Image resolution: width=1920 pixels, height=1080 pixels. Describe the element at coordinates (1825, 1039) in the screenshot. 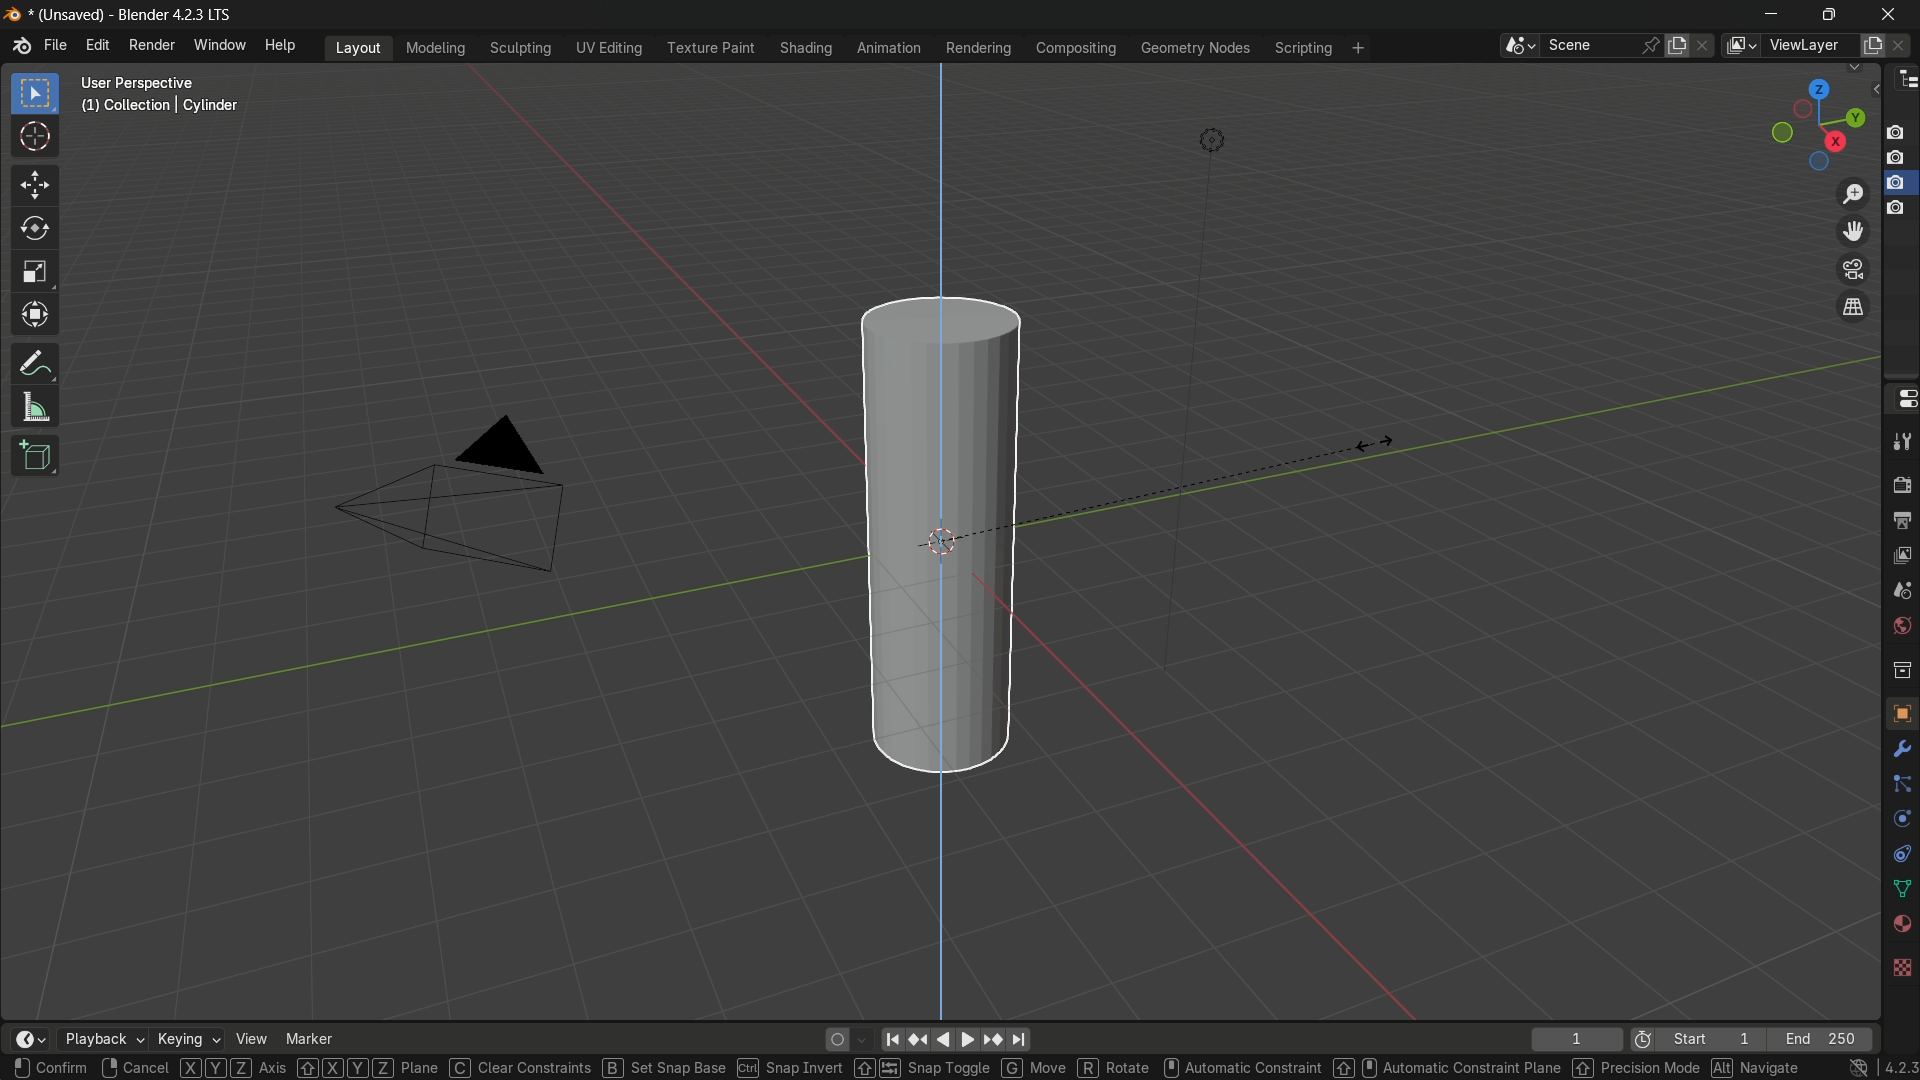

I see `End 250` at that location.